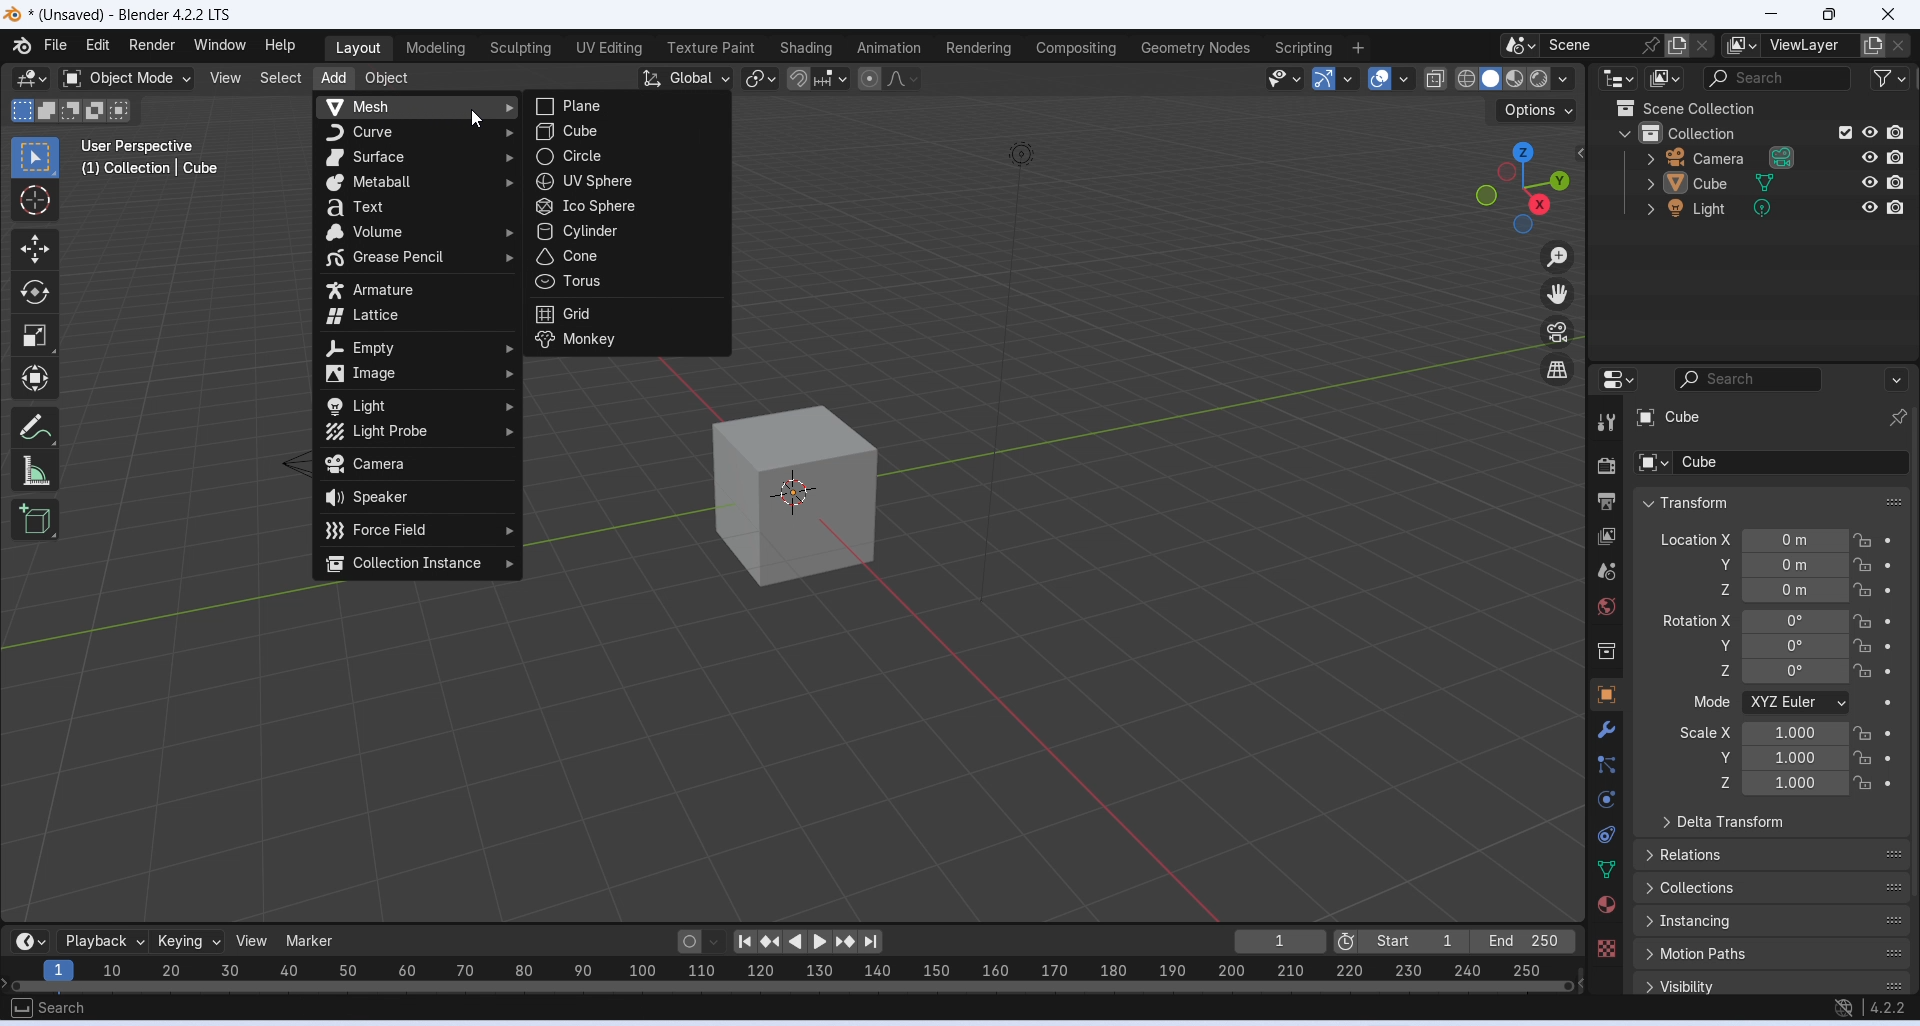  I want to click on world, so click(1608, 606).